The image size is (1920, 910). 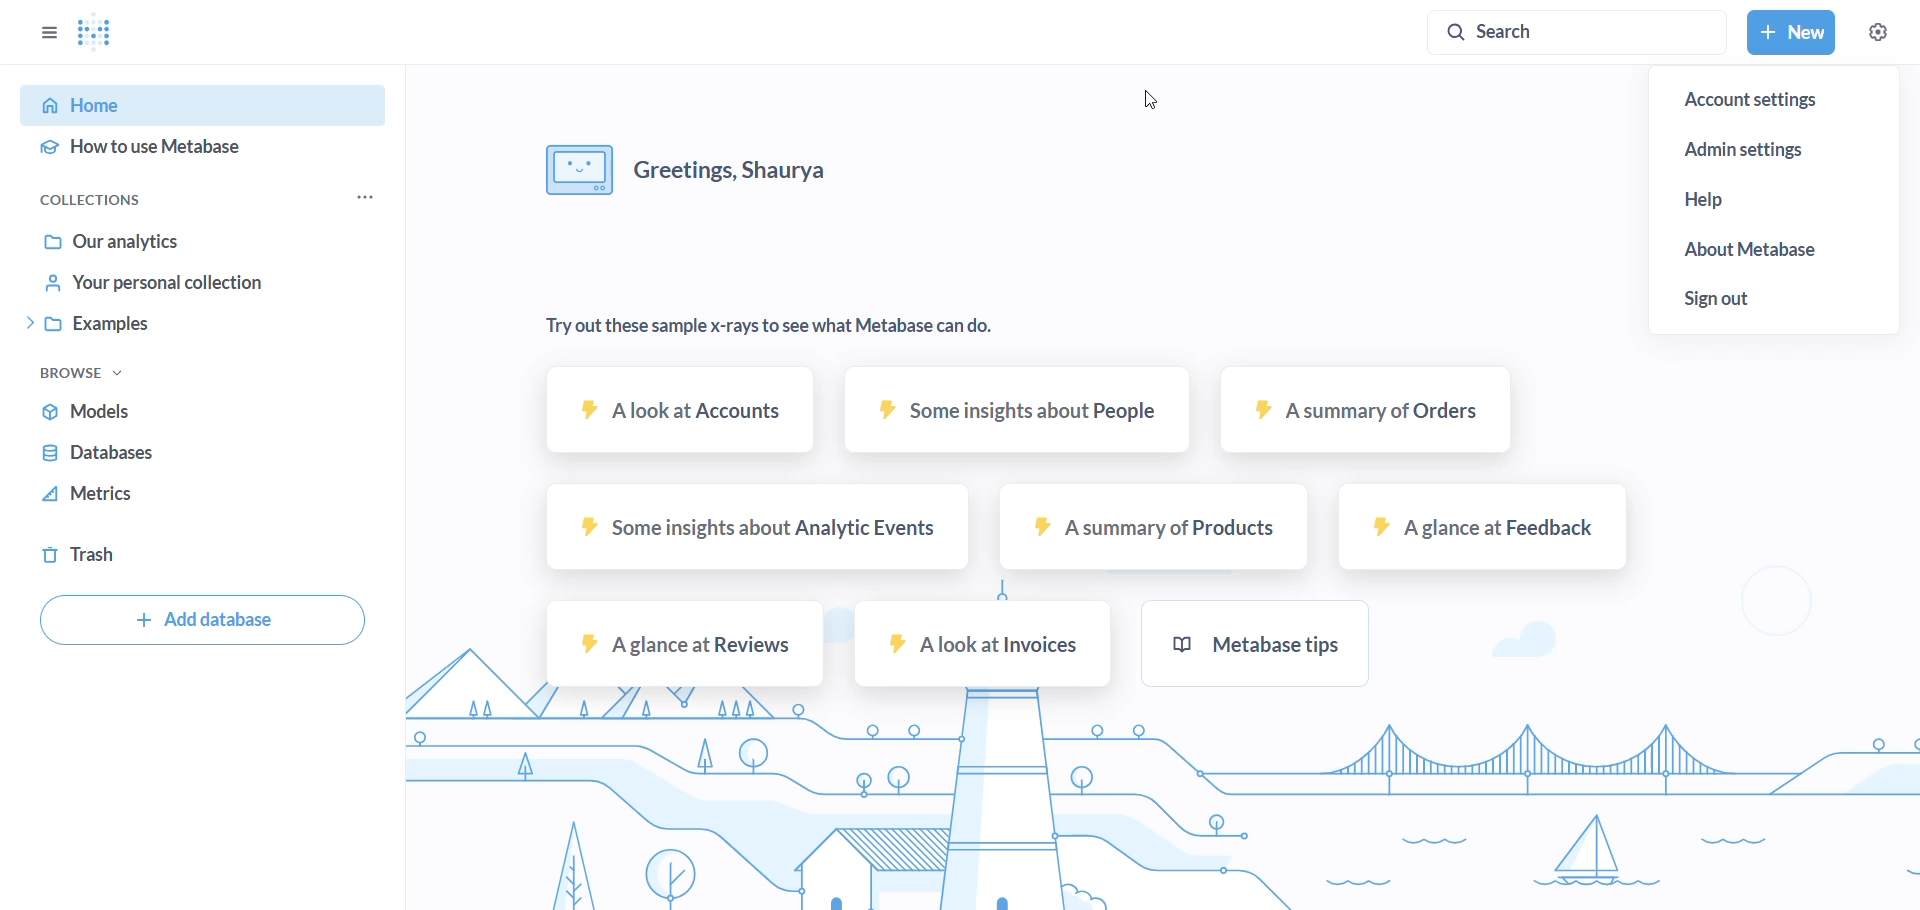 I want to click on collections, so click(x=112, y=199).